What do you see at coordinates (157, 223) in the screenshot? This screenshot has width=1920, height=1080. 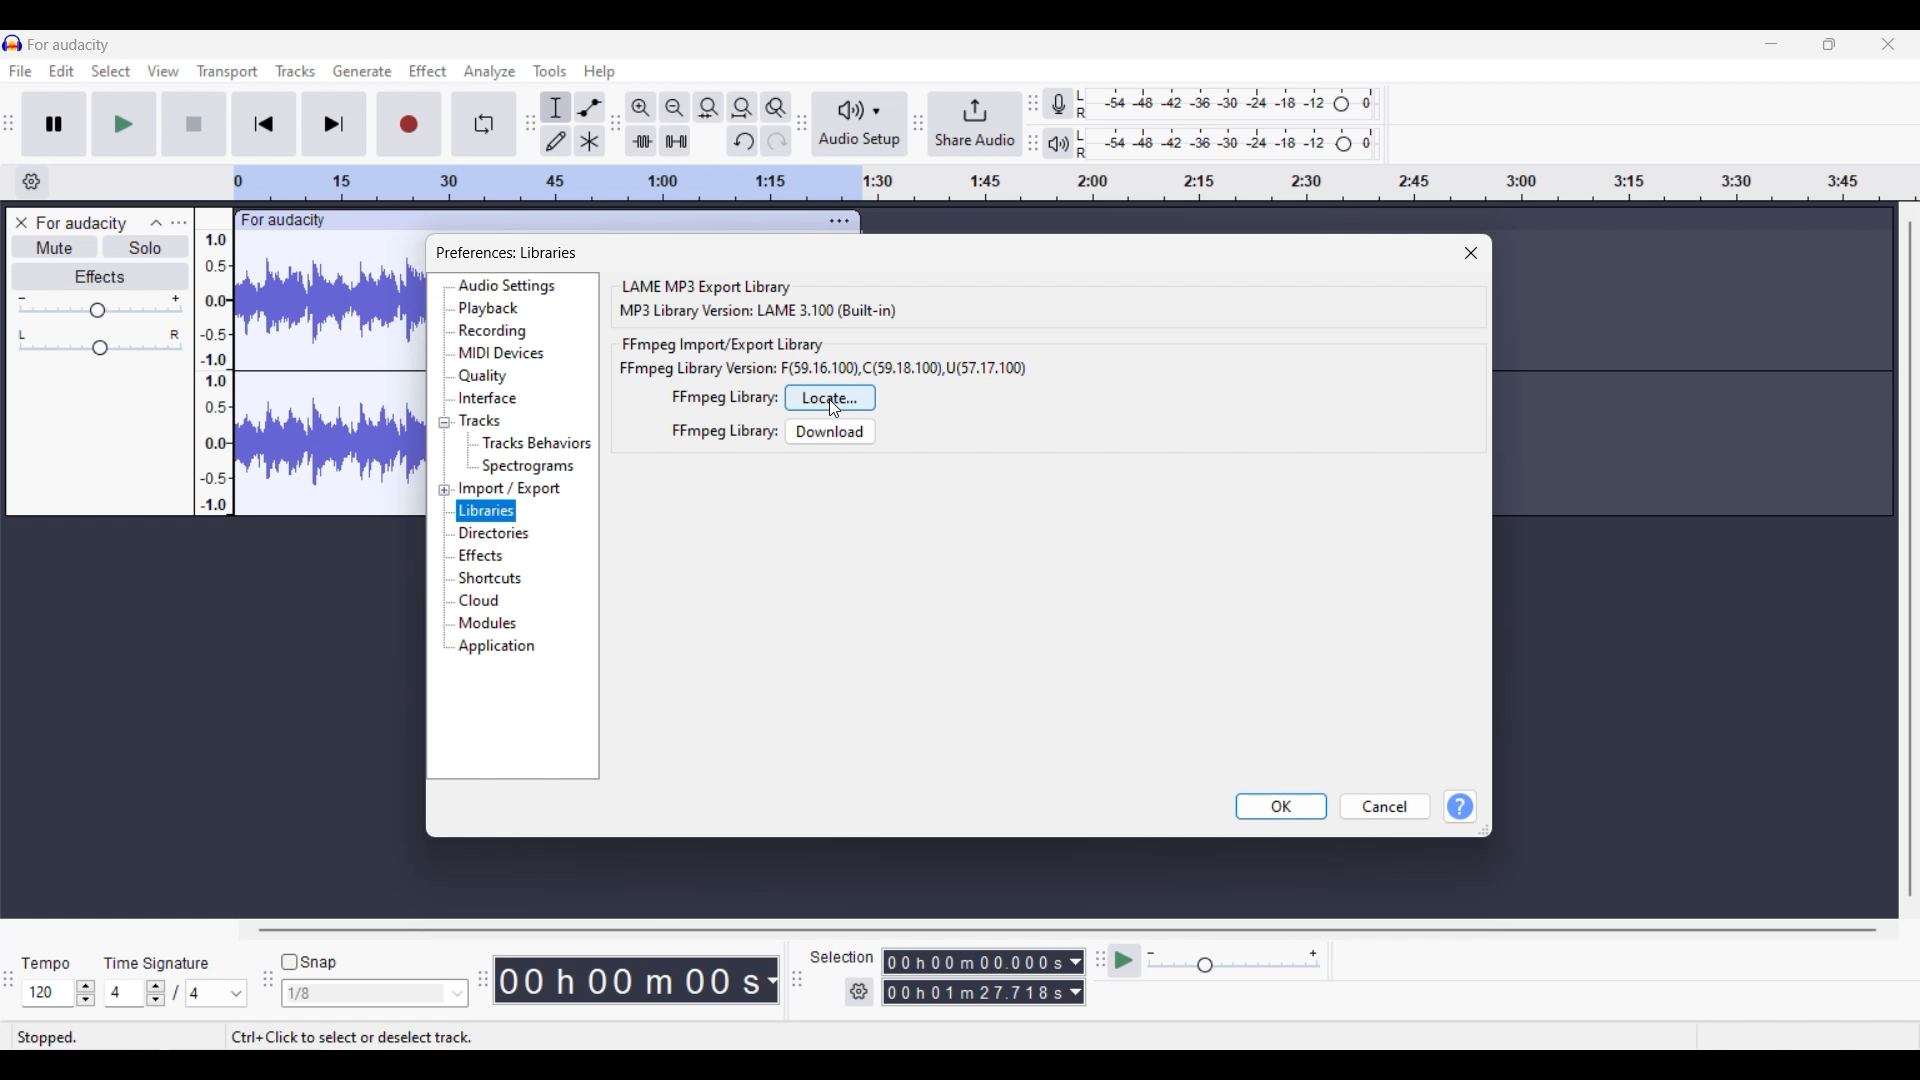 I see `Collapse ` at bounding box center [157, 223].